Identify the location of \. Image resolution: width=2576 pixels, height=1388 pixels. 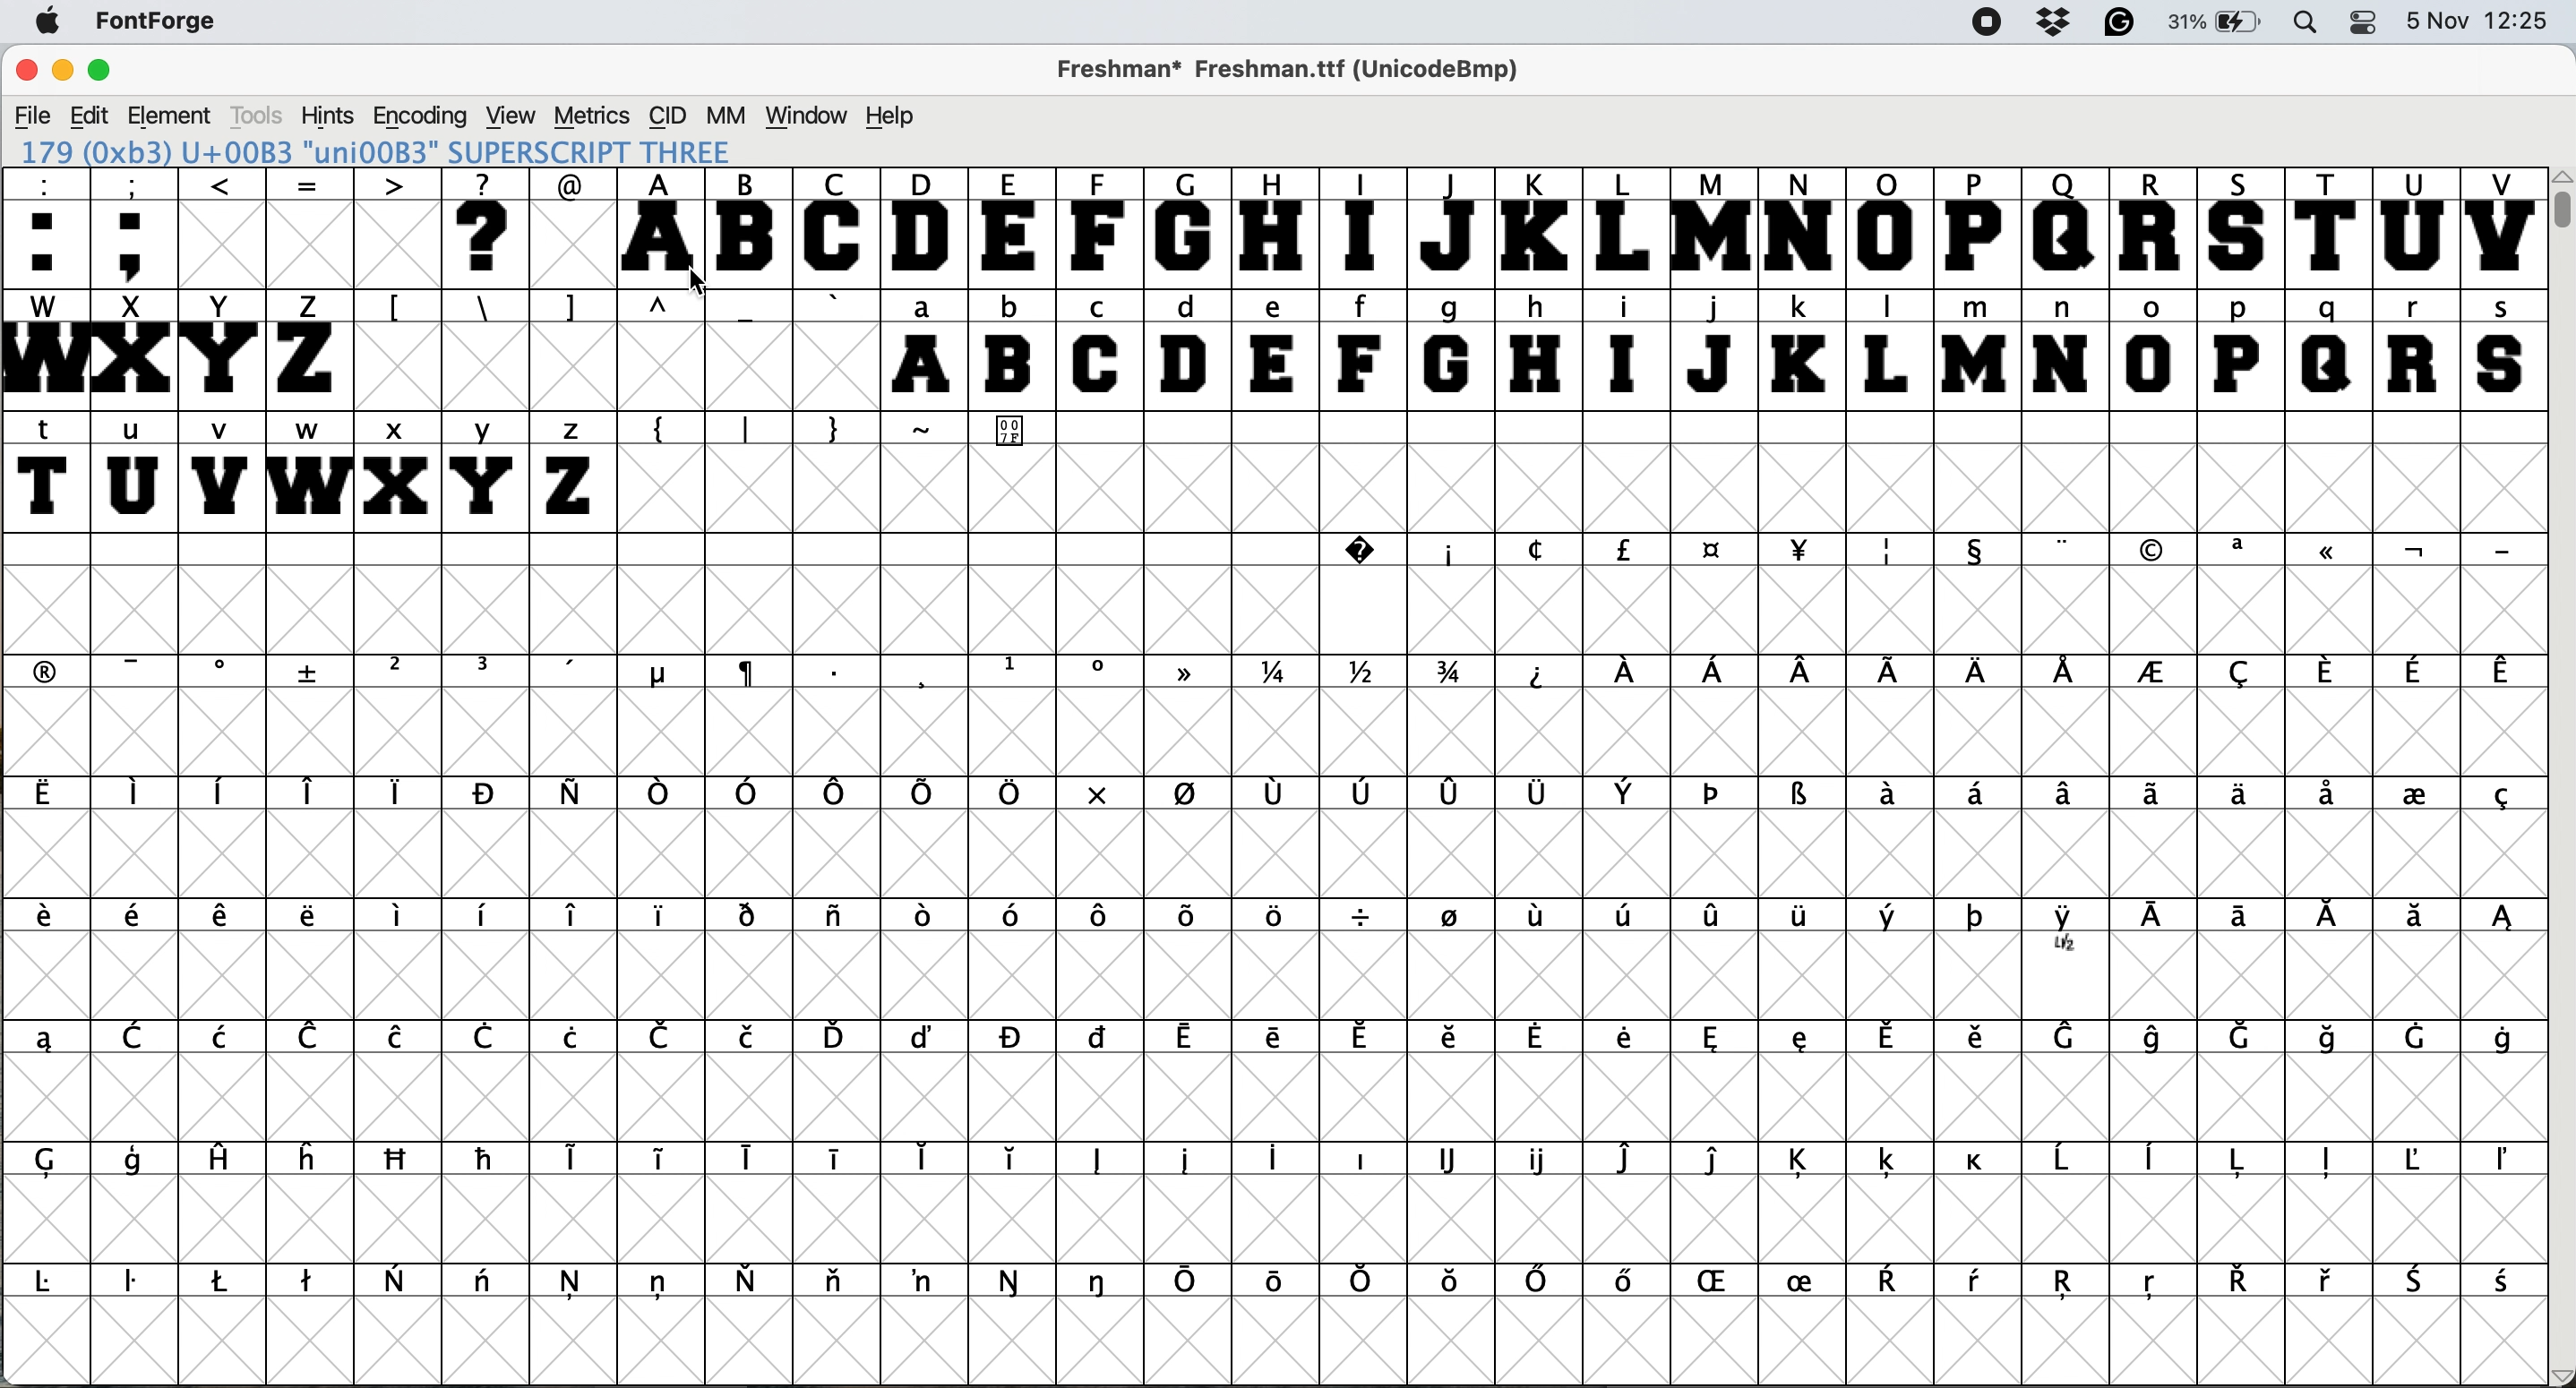
(484, 307).